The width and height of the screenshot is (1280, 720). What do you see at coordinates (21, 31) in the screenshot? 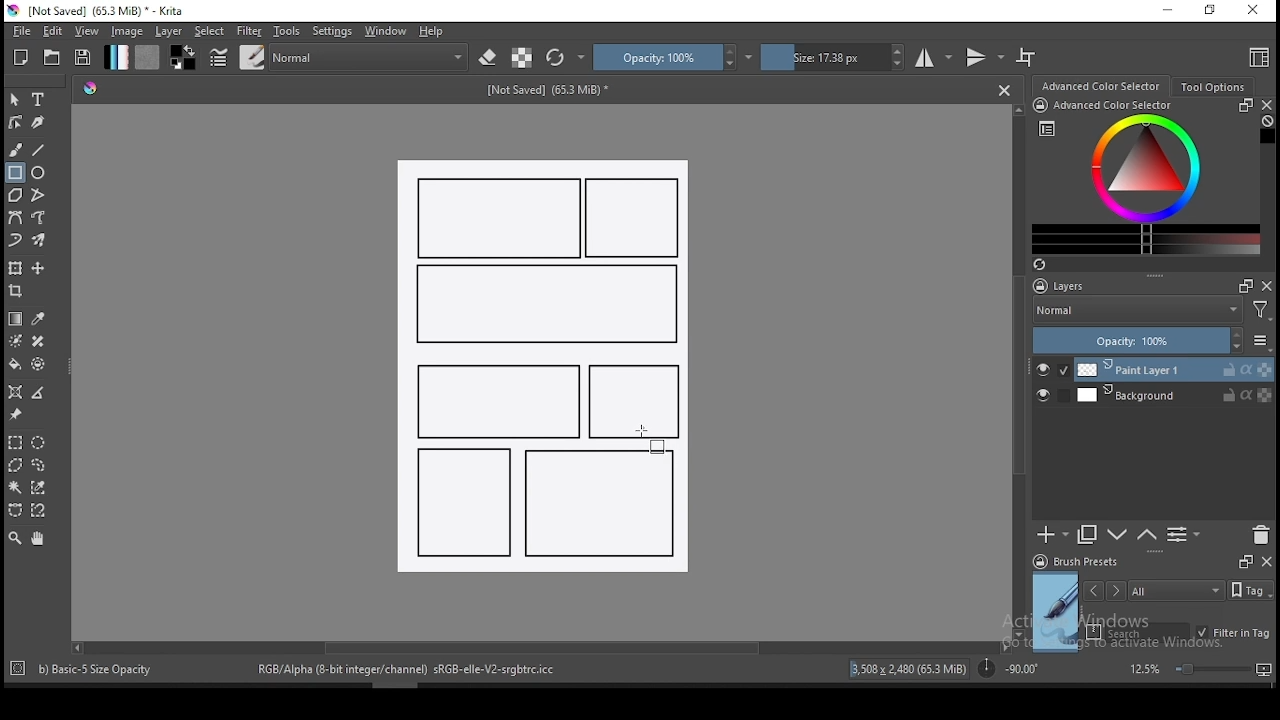
I see `file` at bounding box center [21, 31].